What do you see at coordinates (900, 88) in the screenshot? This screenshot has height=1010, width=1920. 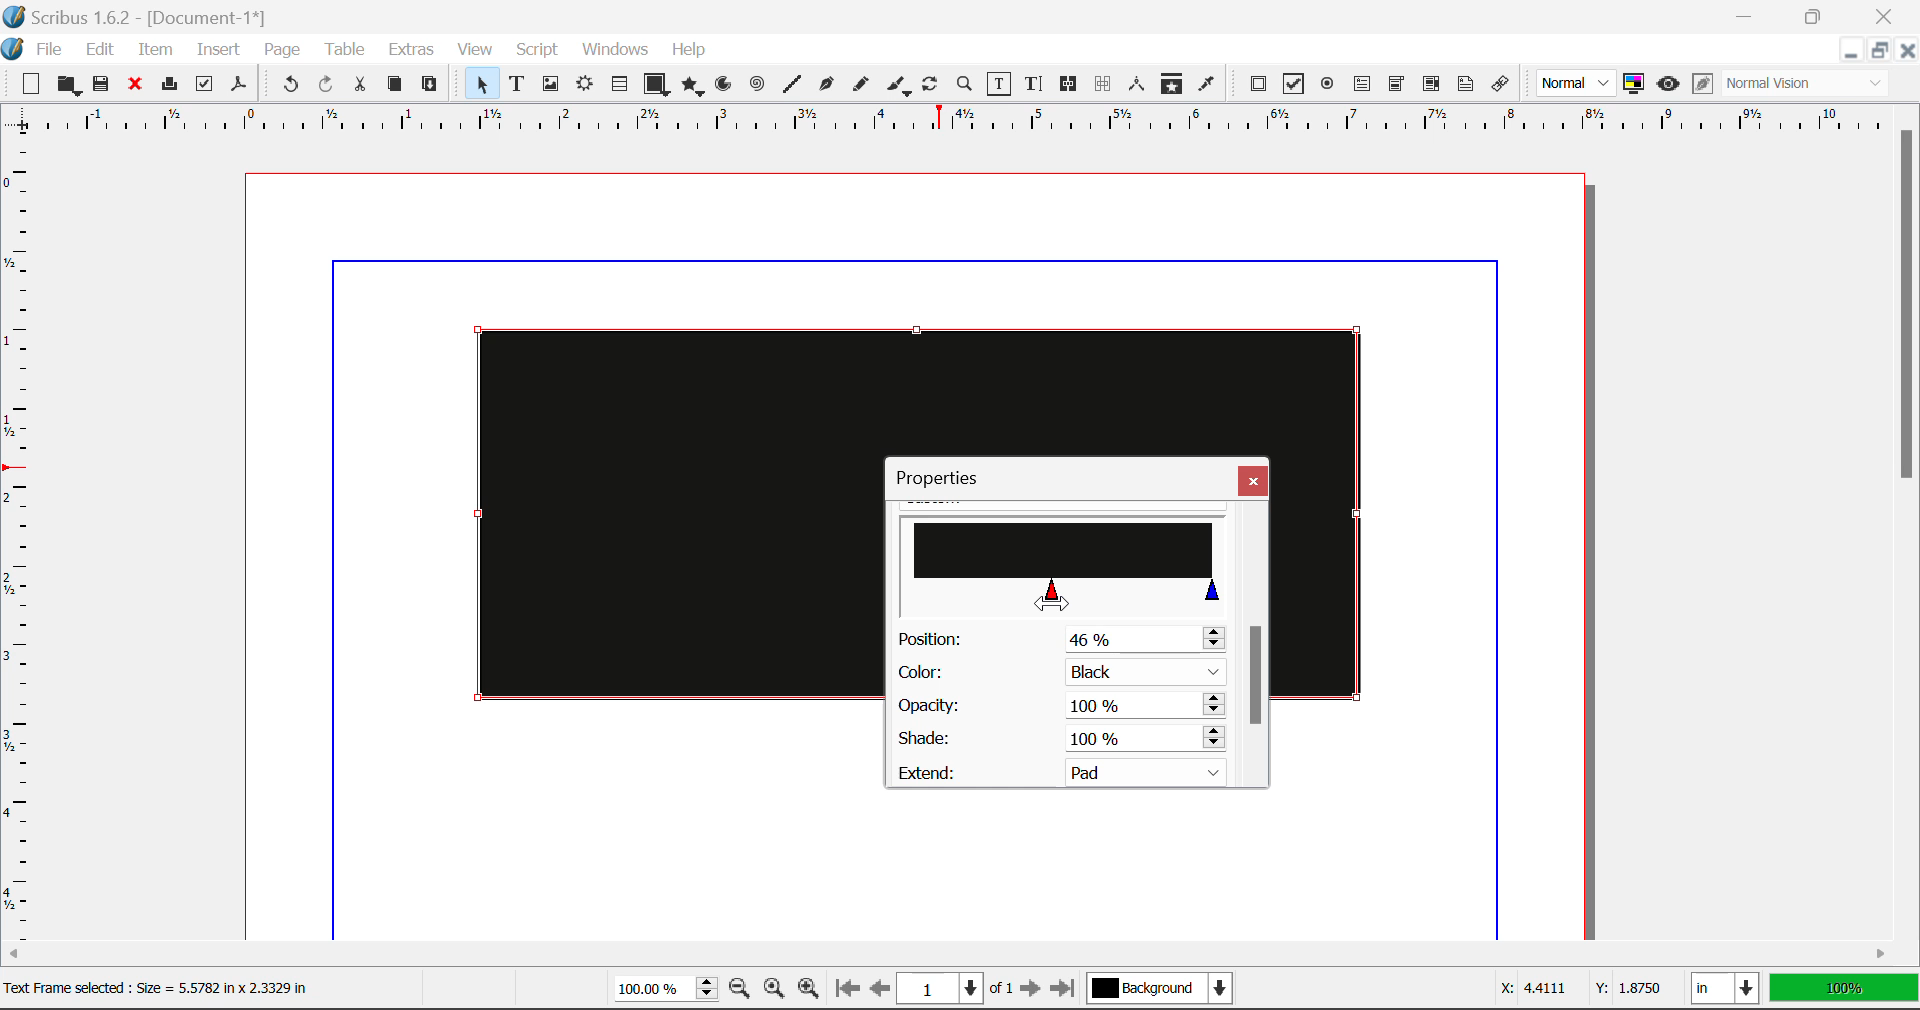 I see `Calligraphic Line` at bounding box center [900, 88].